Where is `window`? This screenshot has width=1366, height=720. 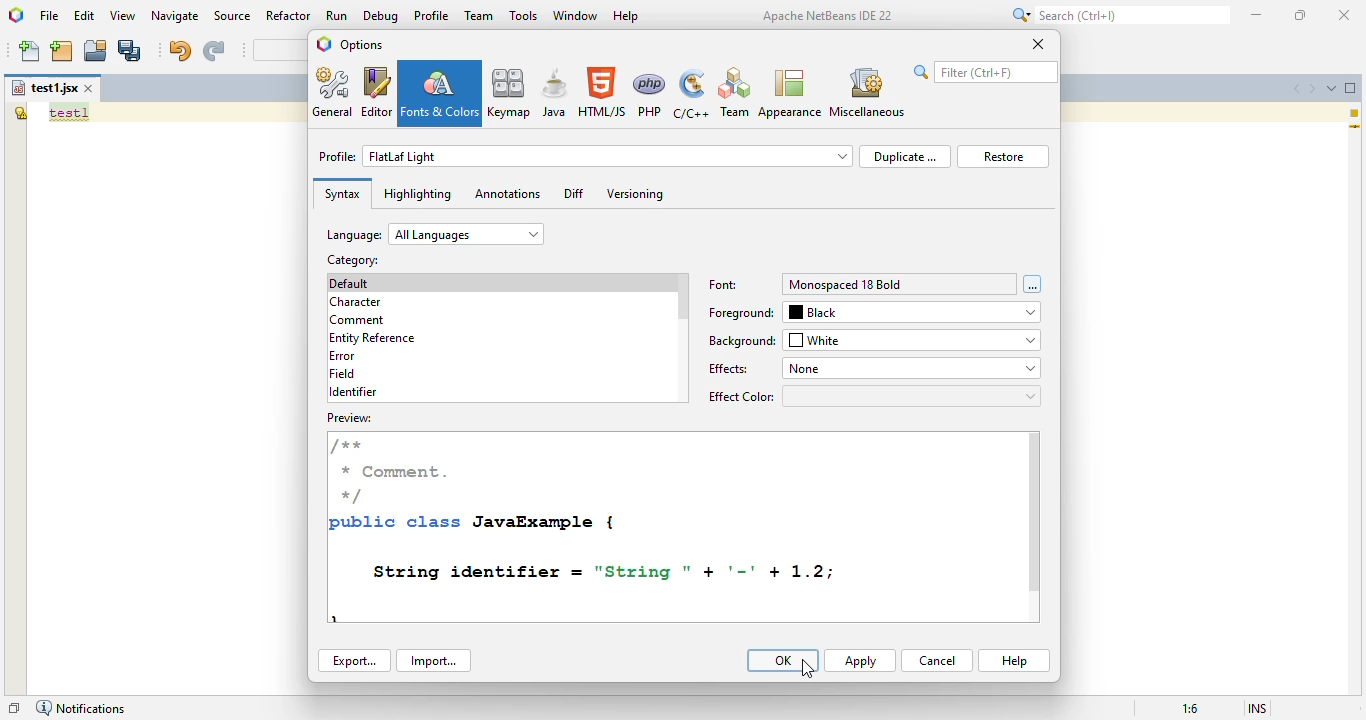 window is located at coordinates (575, 15).